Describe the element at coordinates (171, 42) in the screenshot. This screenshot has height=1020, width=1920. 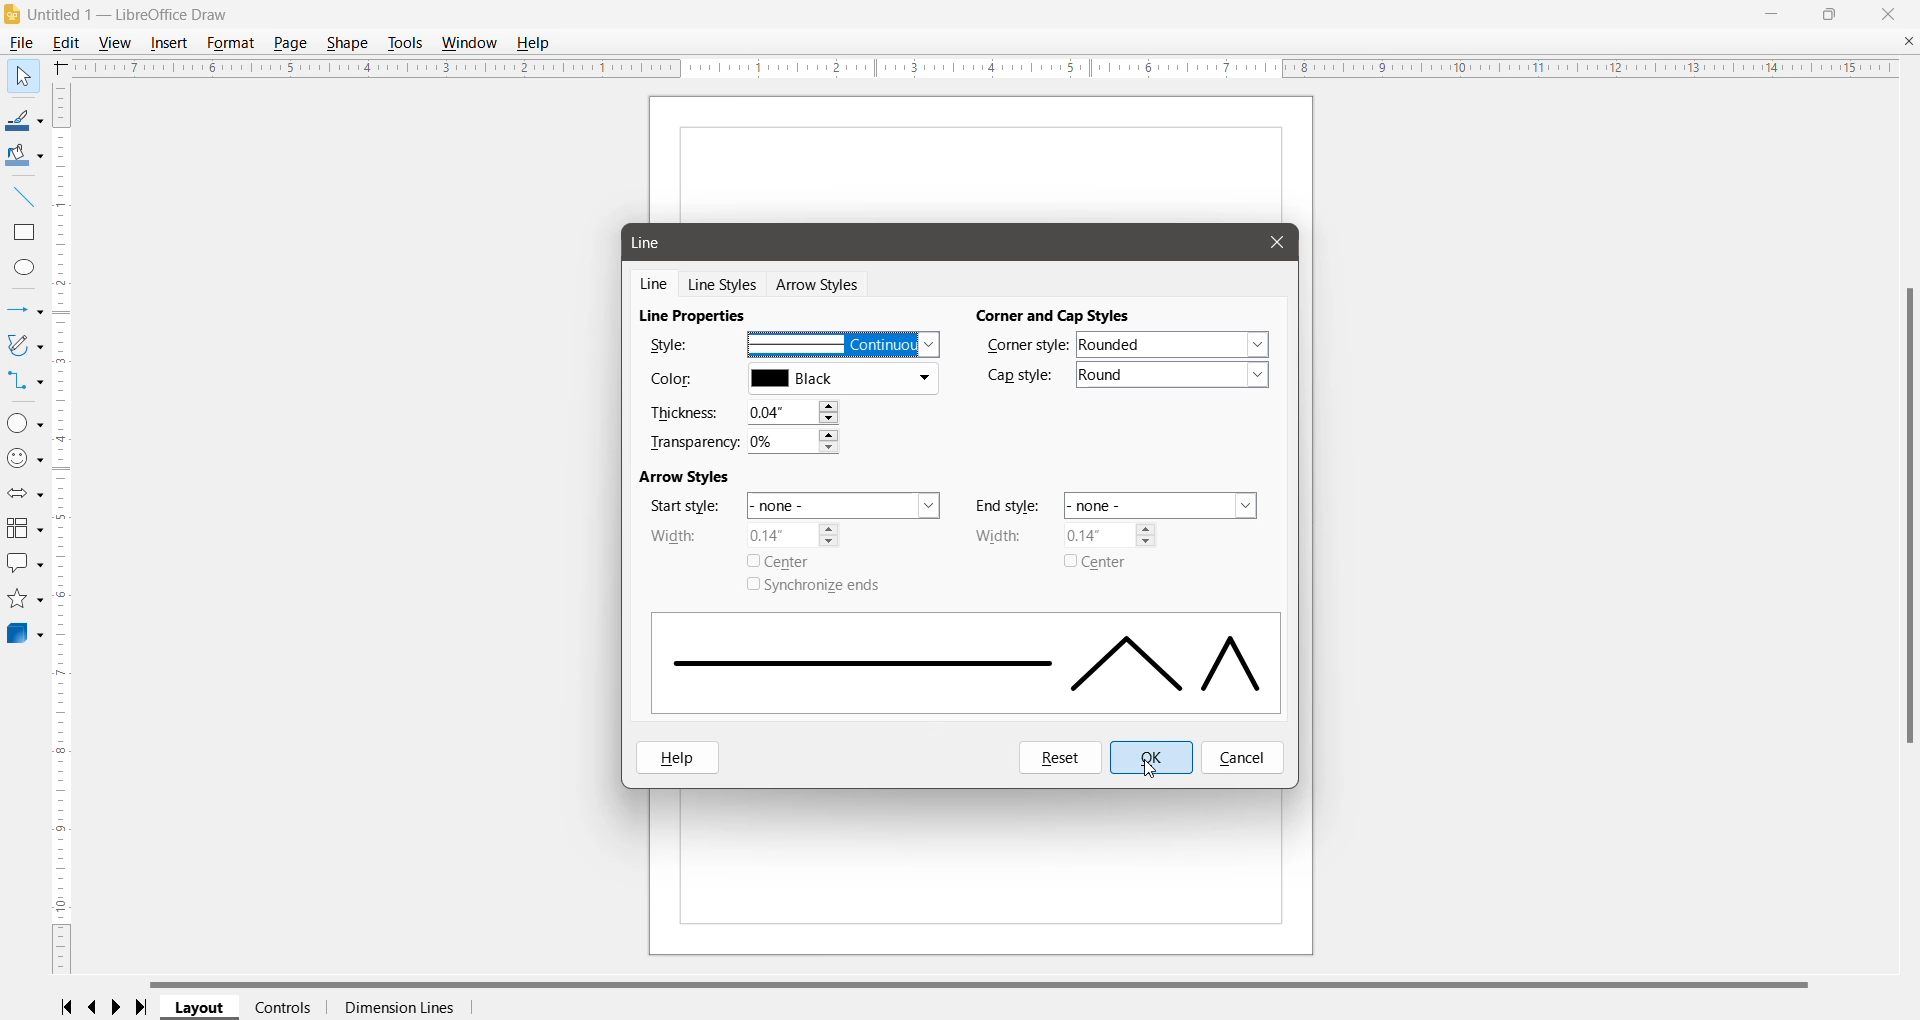
I see `Insert` at that location.